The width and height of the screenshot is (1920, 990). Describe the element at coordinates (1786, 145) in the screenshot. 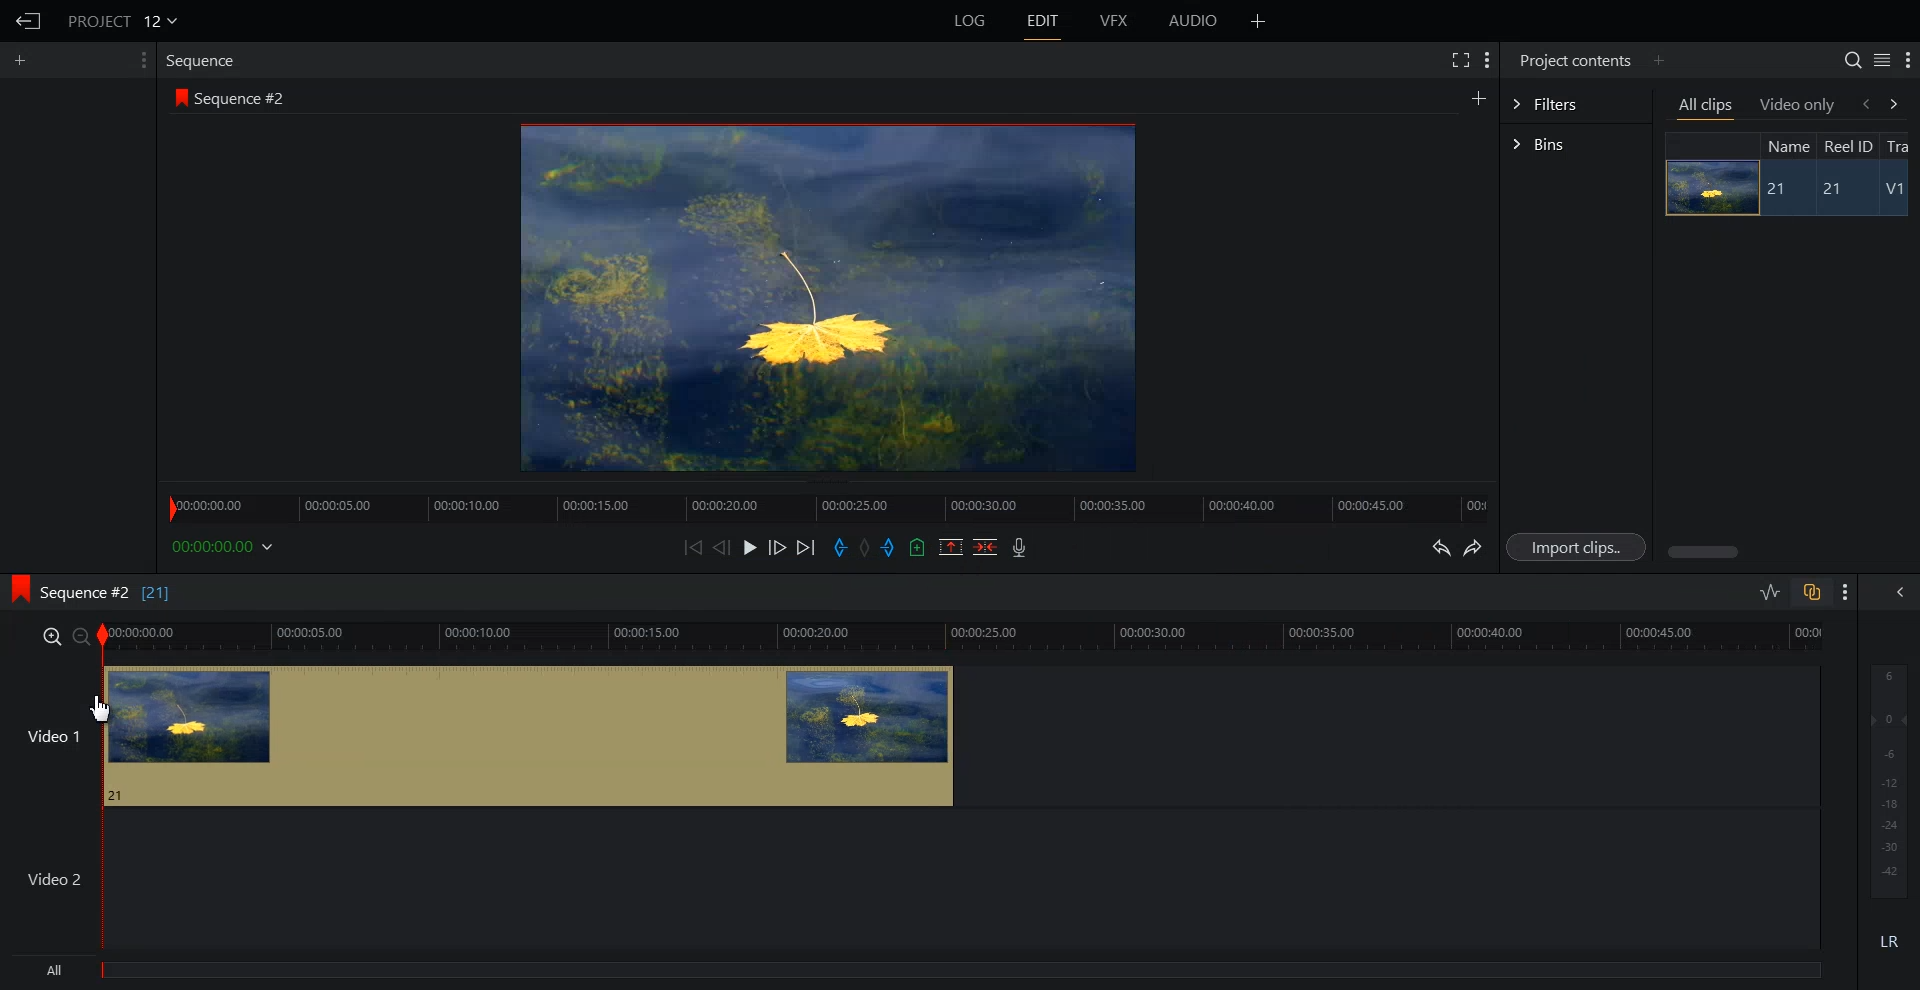

I see `Name` at that location.